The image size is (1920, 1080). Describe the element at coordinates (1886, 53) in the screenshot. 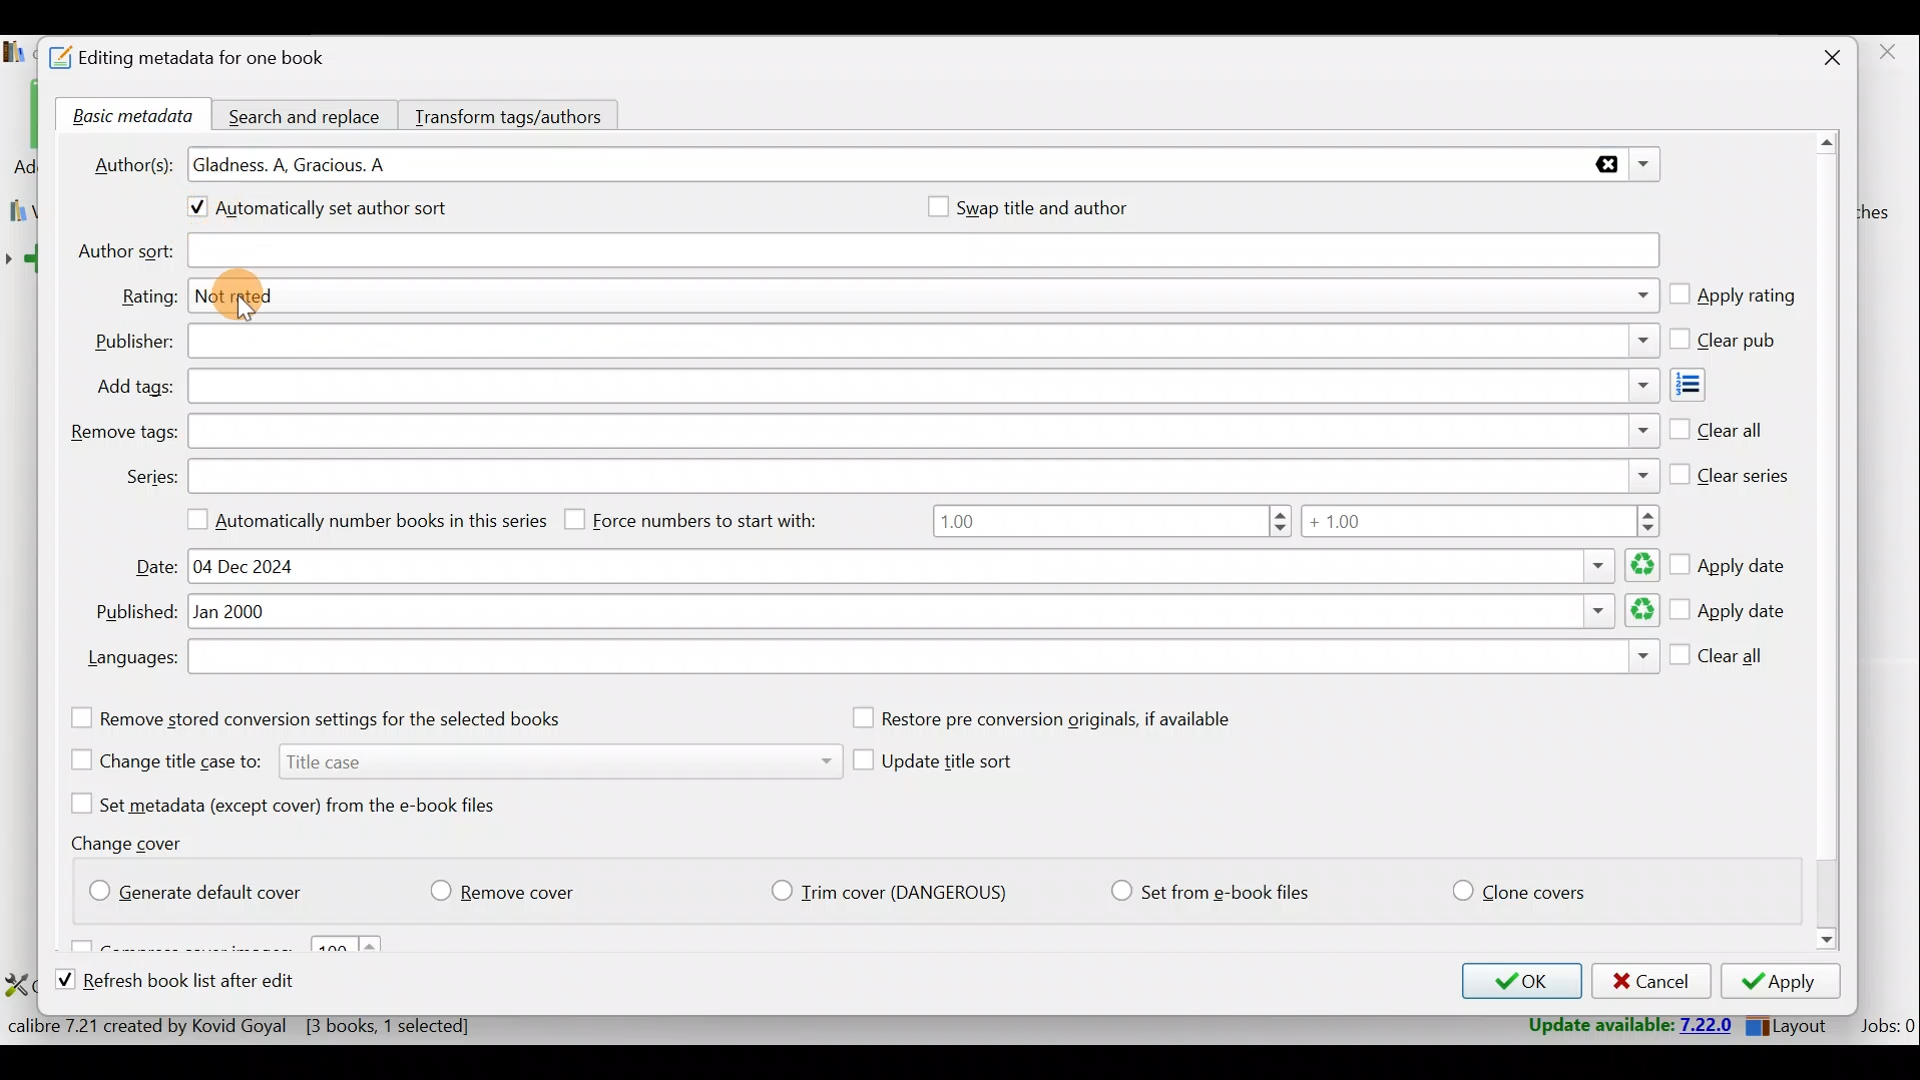

I see `close` at that location.